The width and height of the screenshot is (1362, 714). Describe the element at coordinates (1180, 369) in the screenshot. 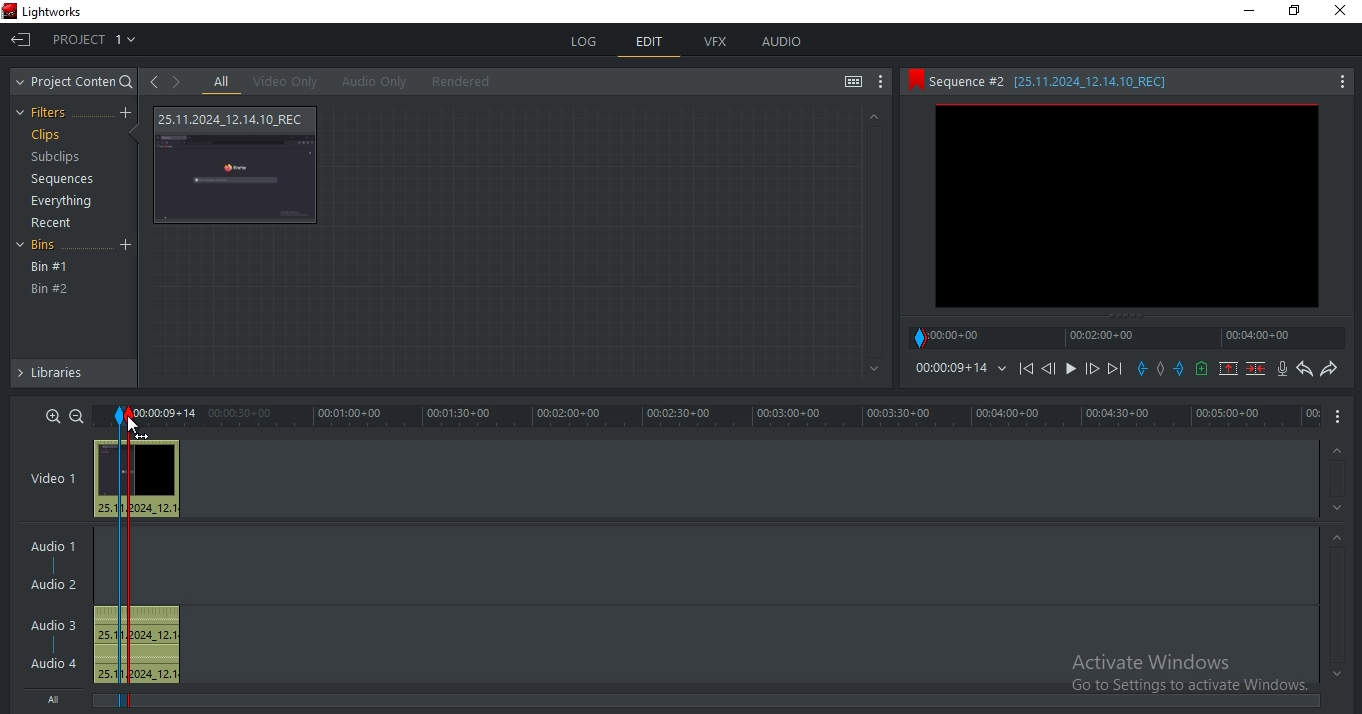

I see `add an out mark` at that location.